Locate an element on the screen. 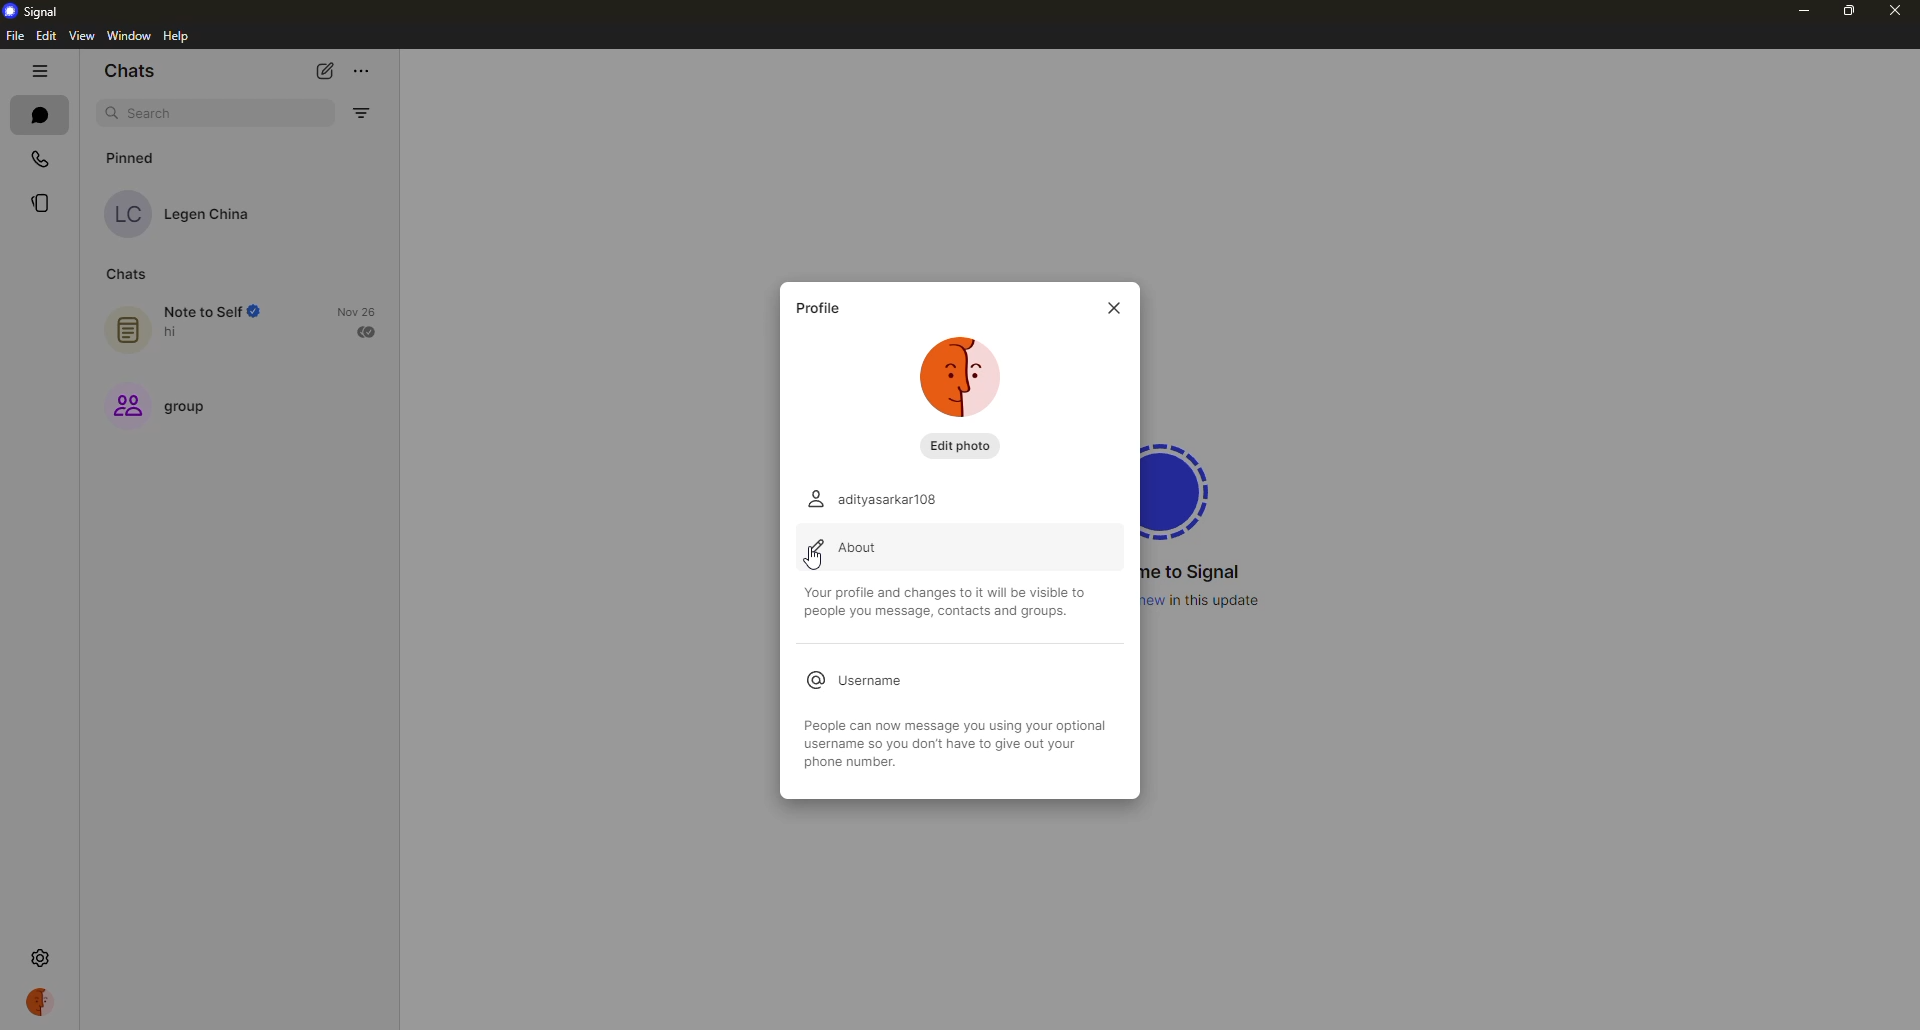 Image resolution: width=1920 pixels, height=1030 pixels. cursor is located at coordinates (815, 560).